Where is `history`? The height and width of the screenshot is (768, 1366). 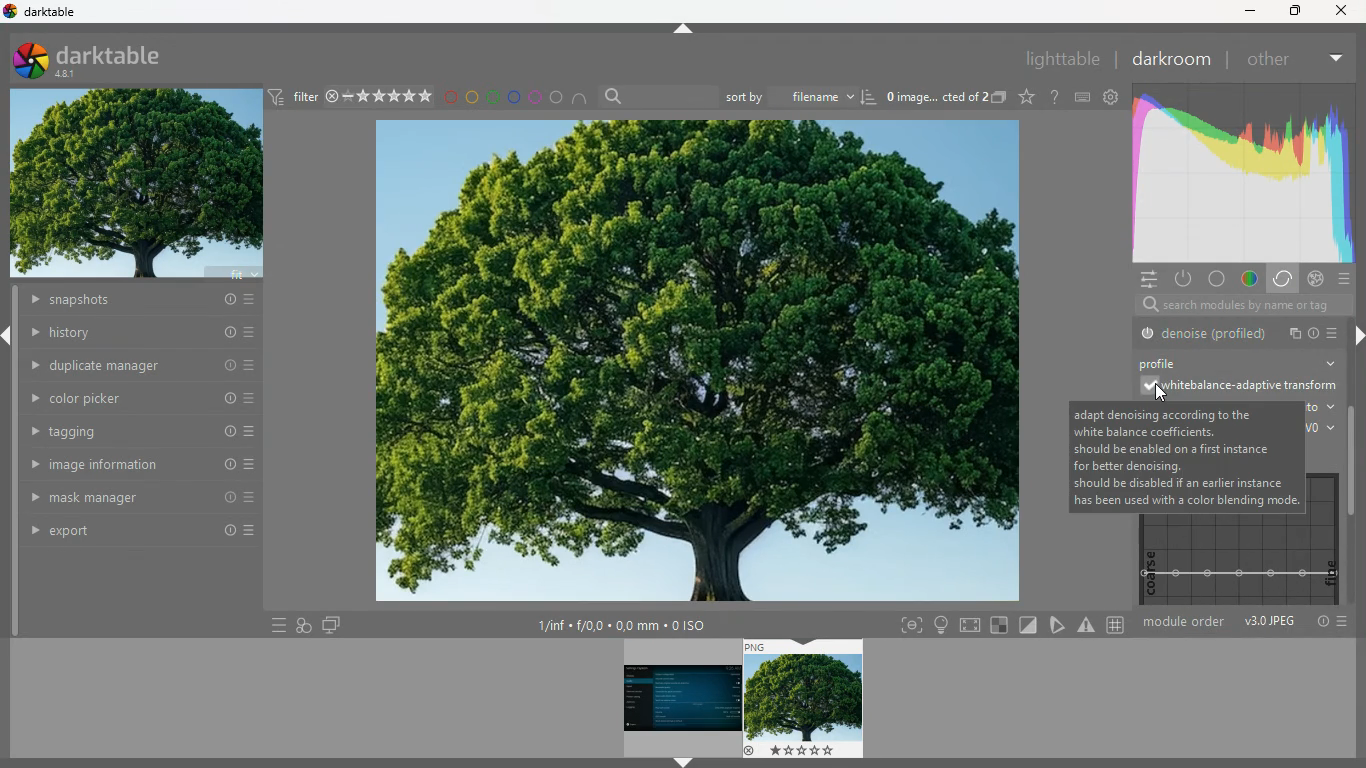
history is located at coordinates (139, 334).